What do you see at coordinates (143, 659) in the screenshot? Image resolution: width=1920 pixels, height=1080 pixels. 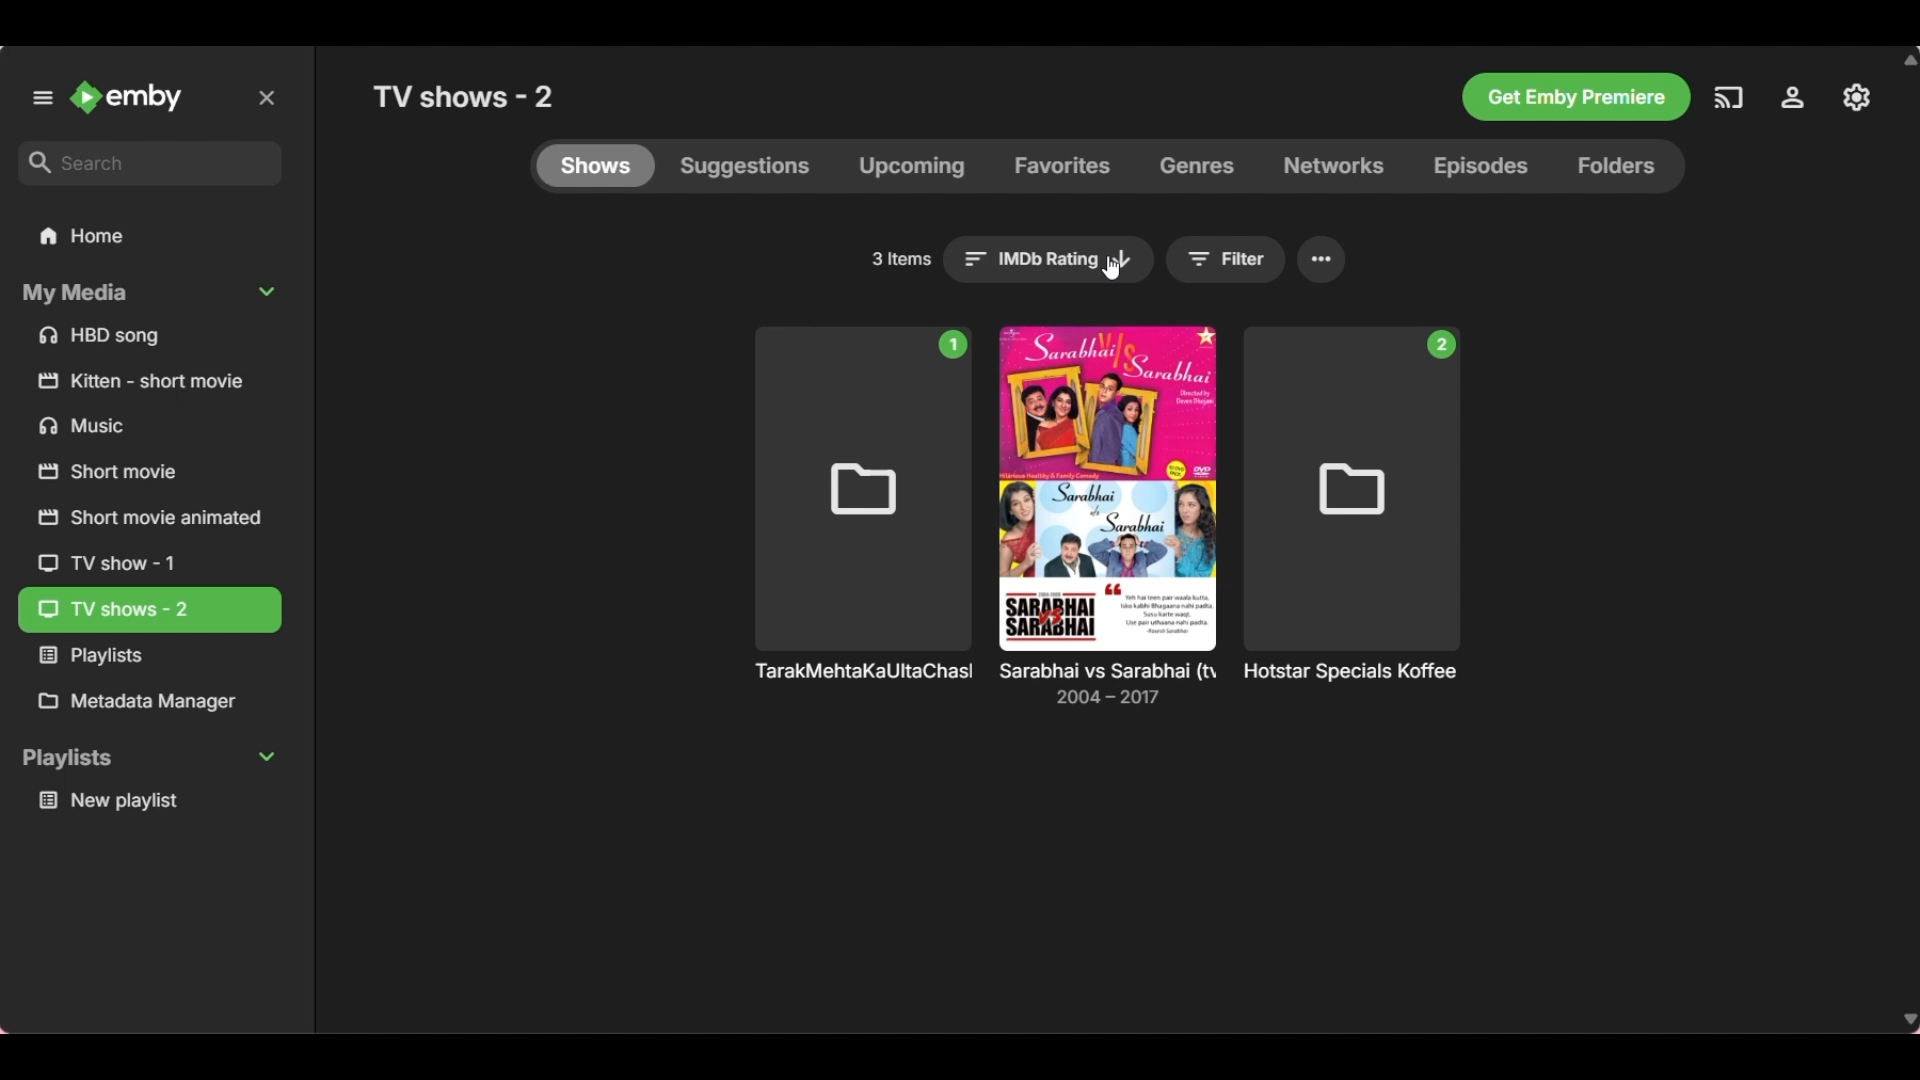 I see `` at bounding box center [143, 659].